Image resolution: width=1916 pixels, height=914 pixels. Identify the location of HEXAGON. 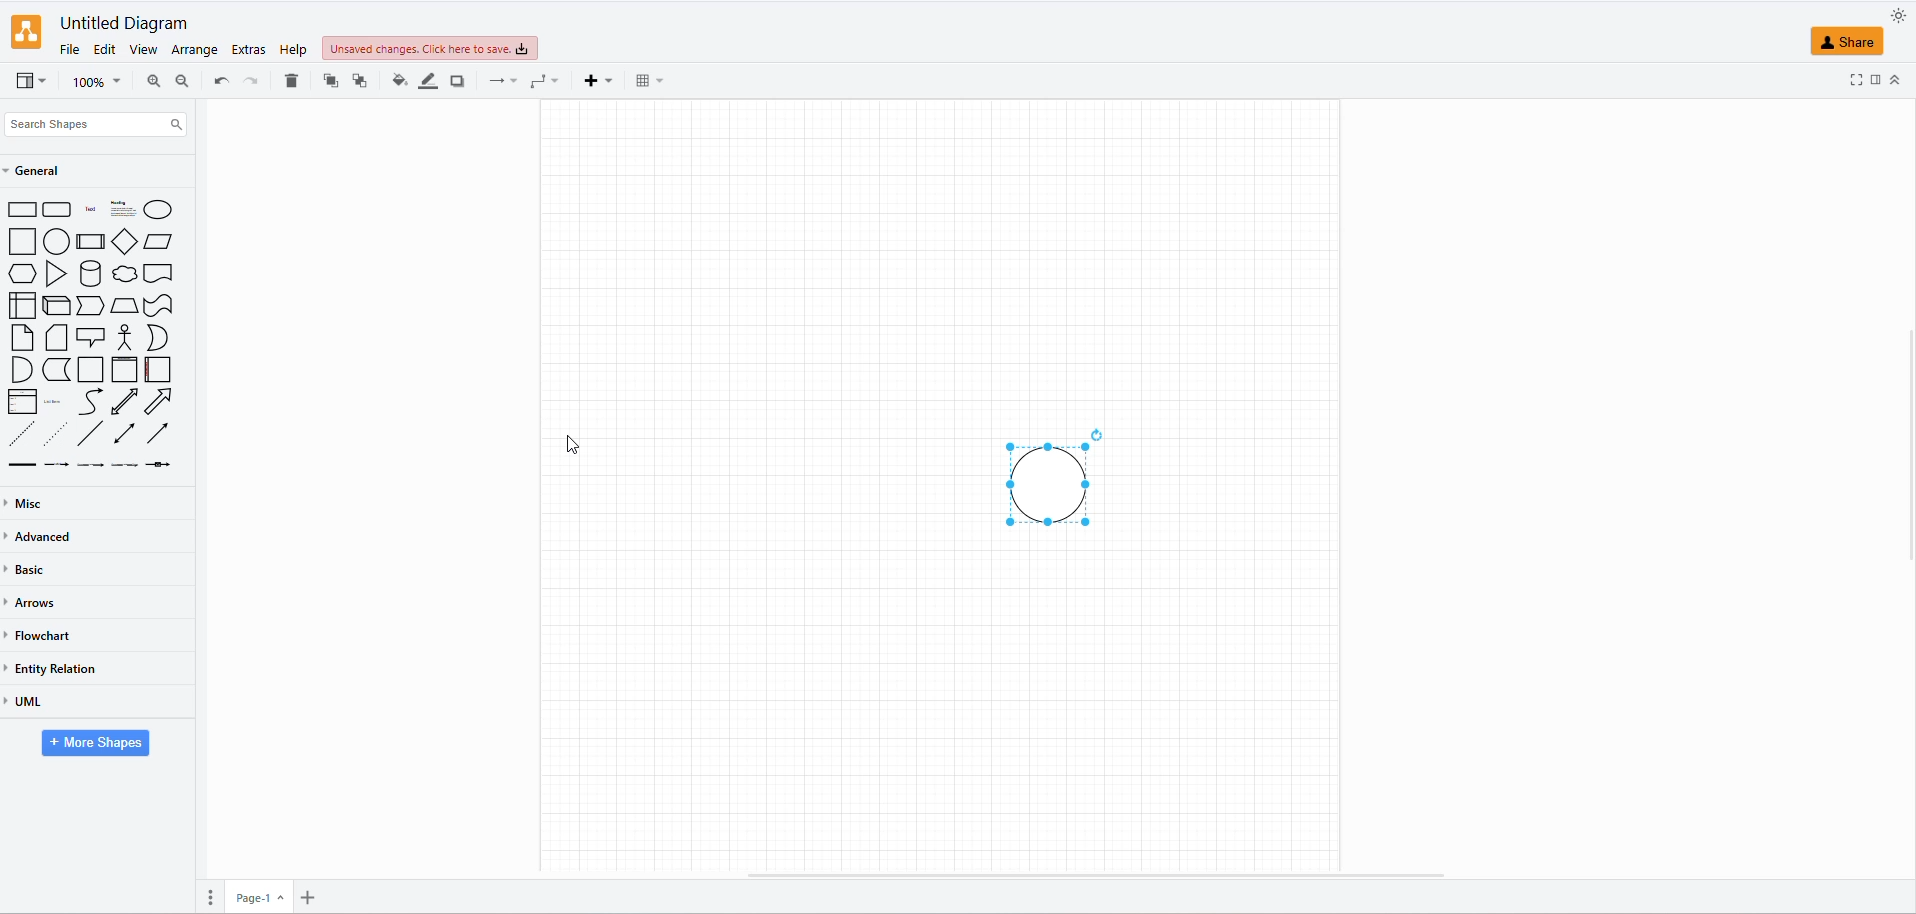
(24, 273).